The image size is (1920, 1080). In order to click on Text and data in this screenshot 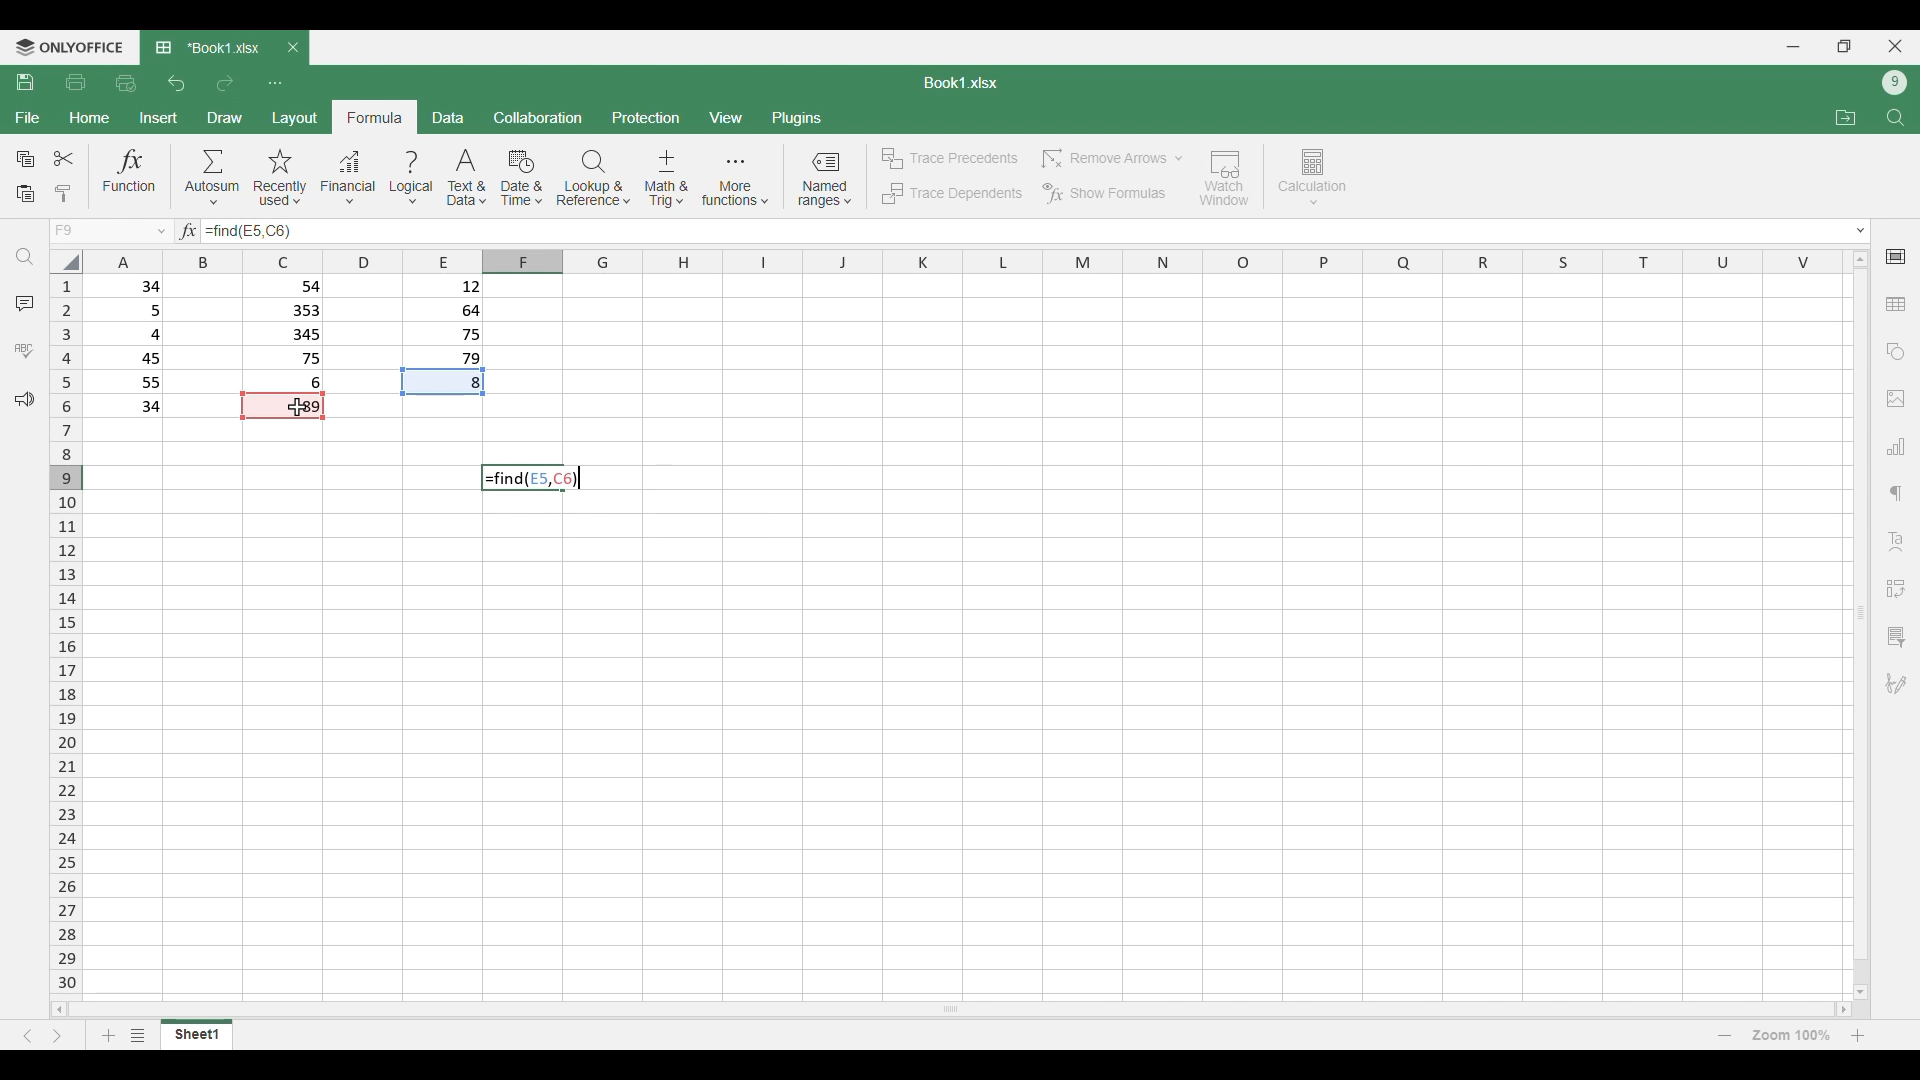, I will do `click(467, 178)`.